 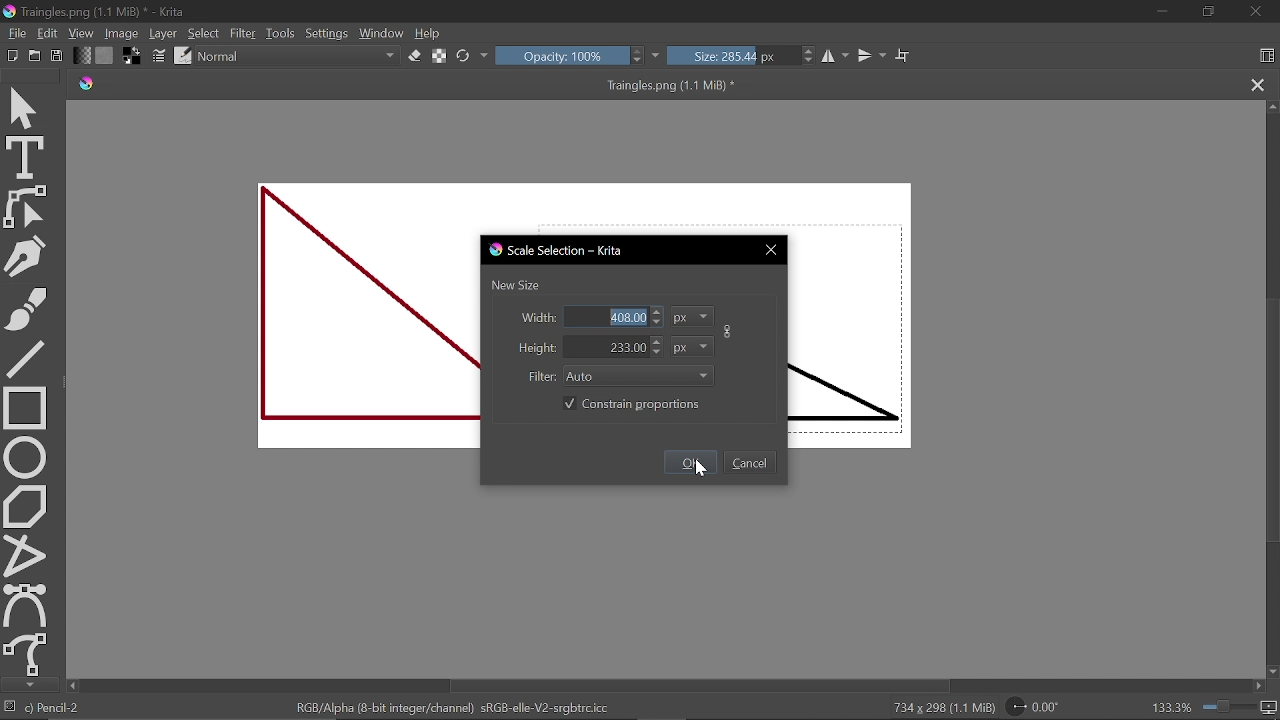 What do you see at coordinates (521, 284) in the screenshot?
I see `New Size` at bounding box center [521, 284].